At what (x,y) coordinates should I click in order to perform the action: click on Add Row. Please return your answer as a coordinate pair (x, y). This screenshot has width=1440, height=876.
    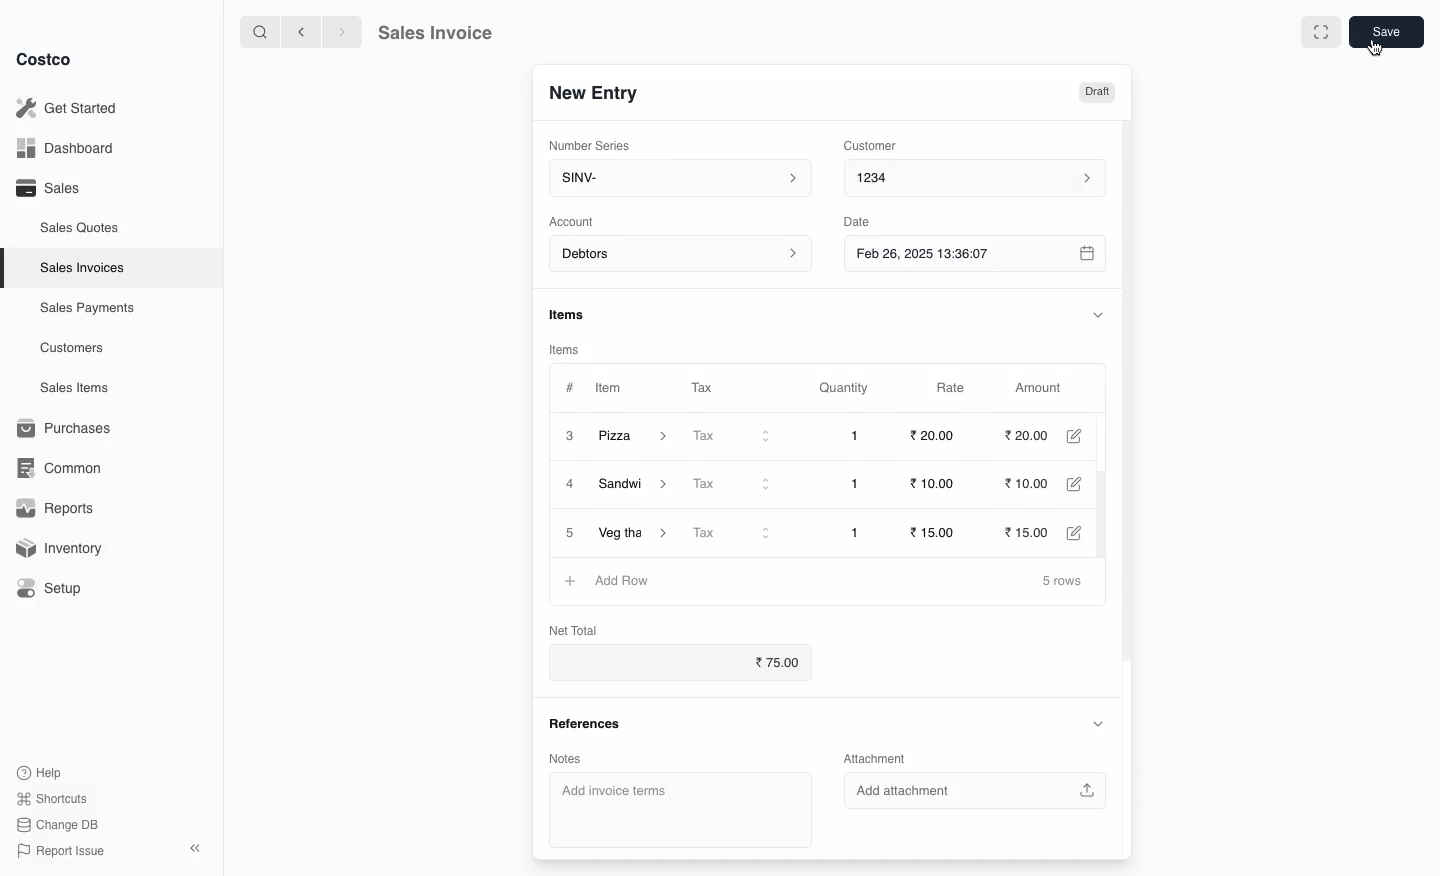
    Looking at the image, I should click on (622, 578).